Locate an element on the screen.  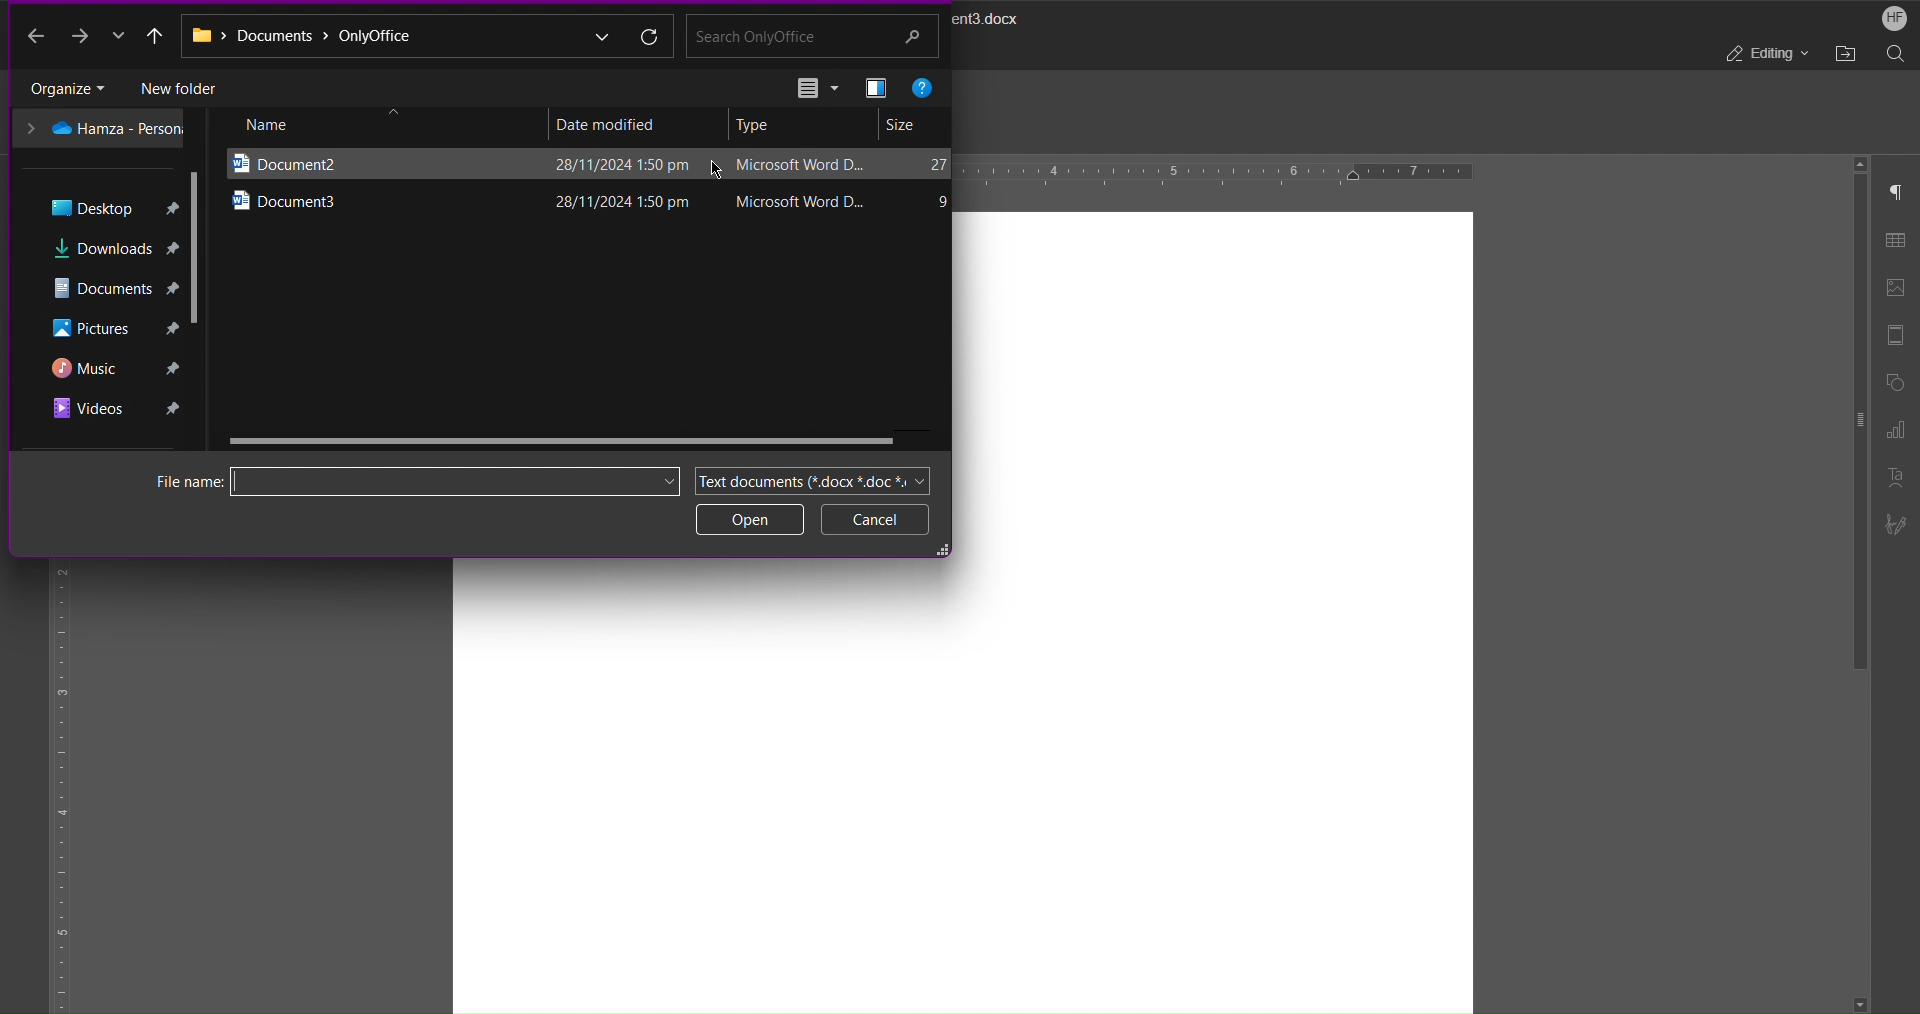
Graph Settings is located at coordinates (1896, 433).